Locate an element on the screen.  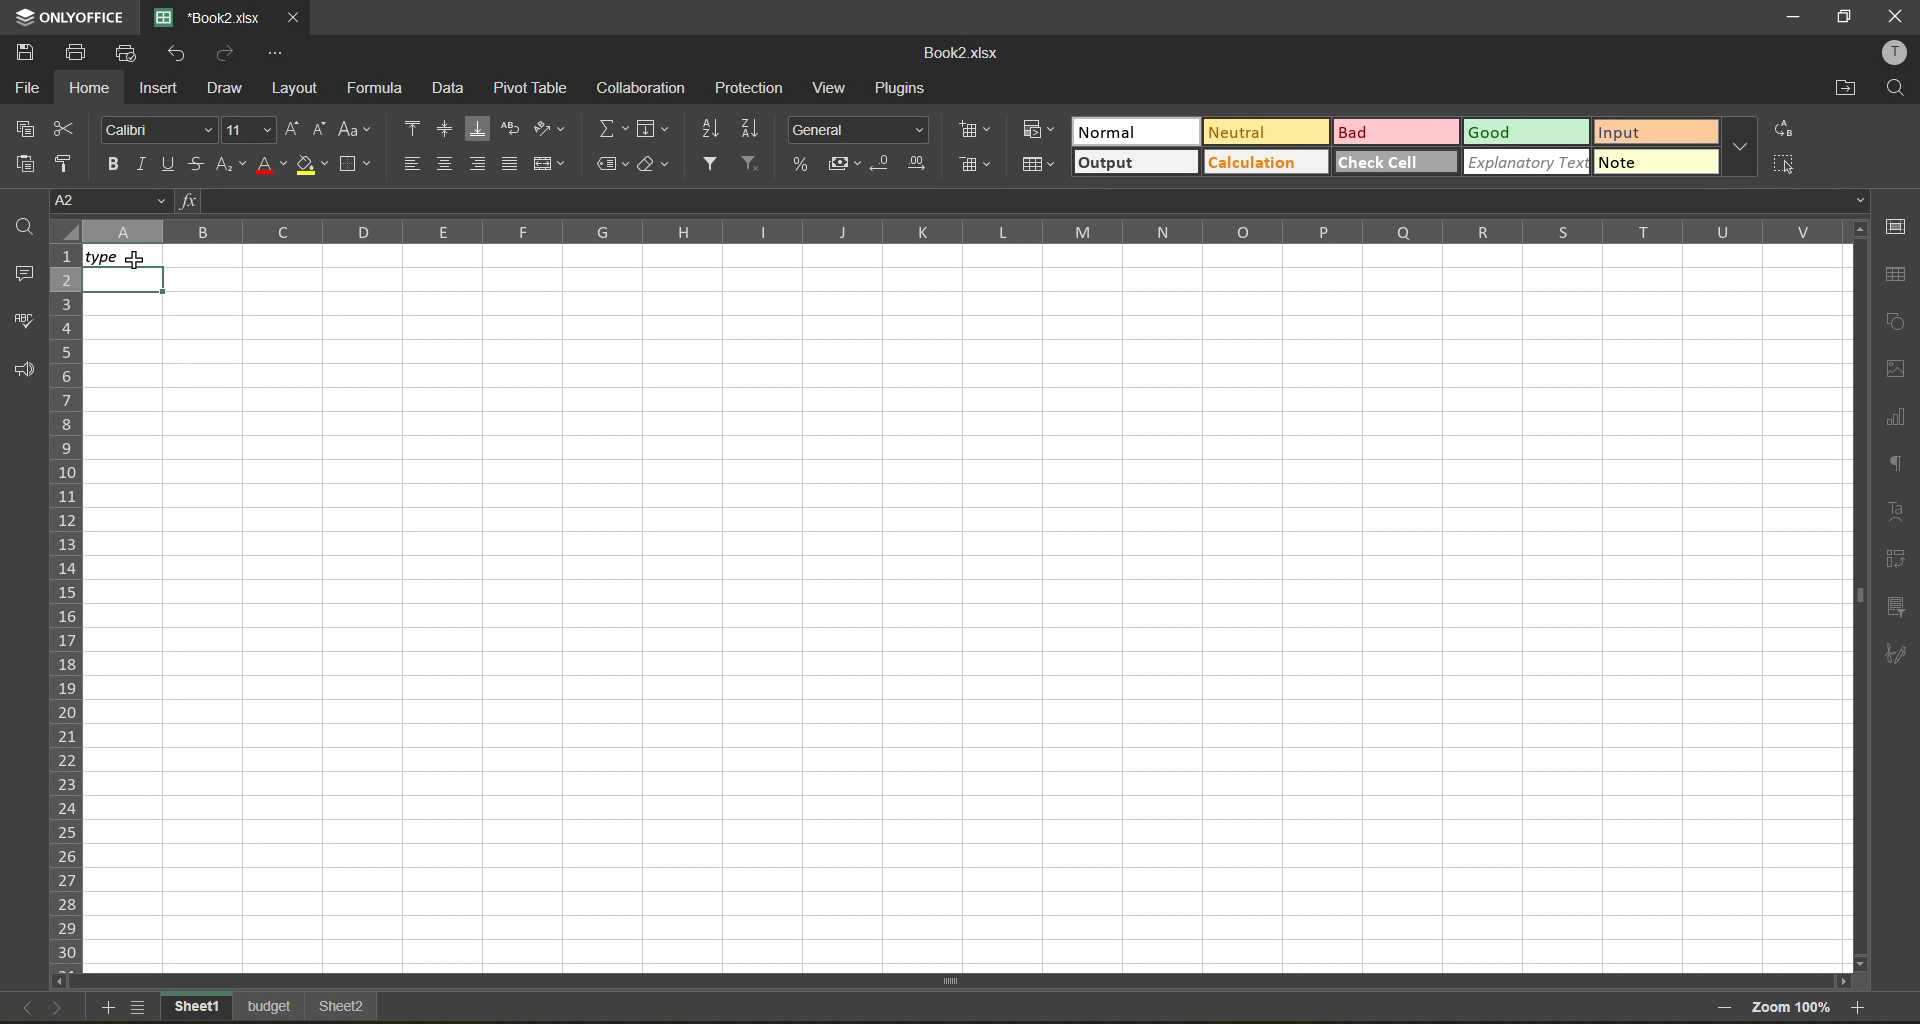
clear is located at coordinates (657, 165).